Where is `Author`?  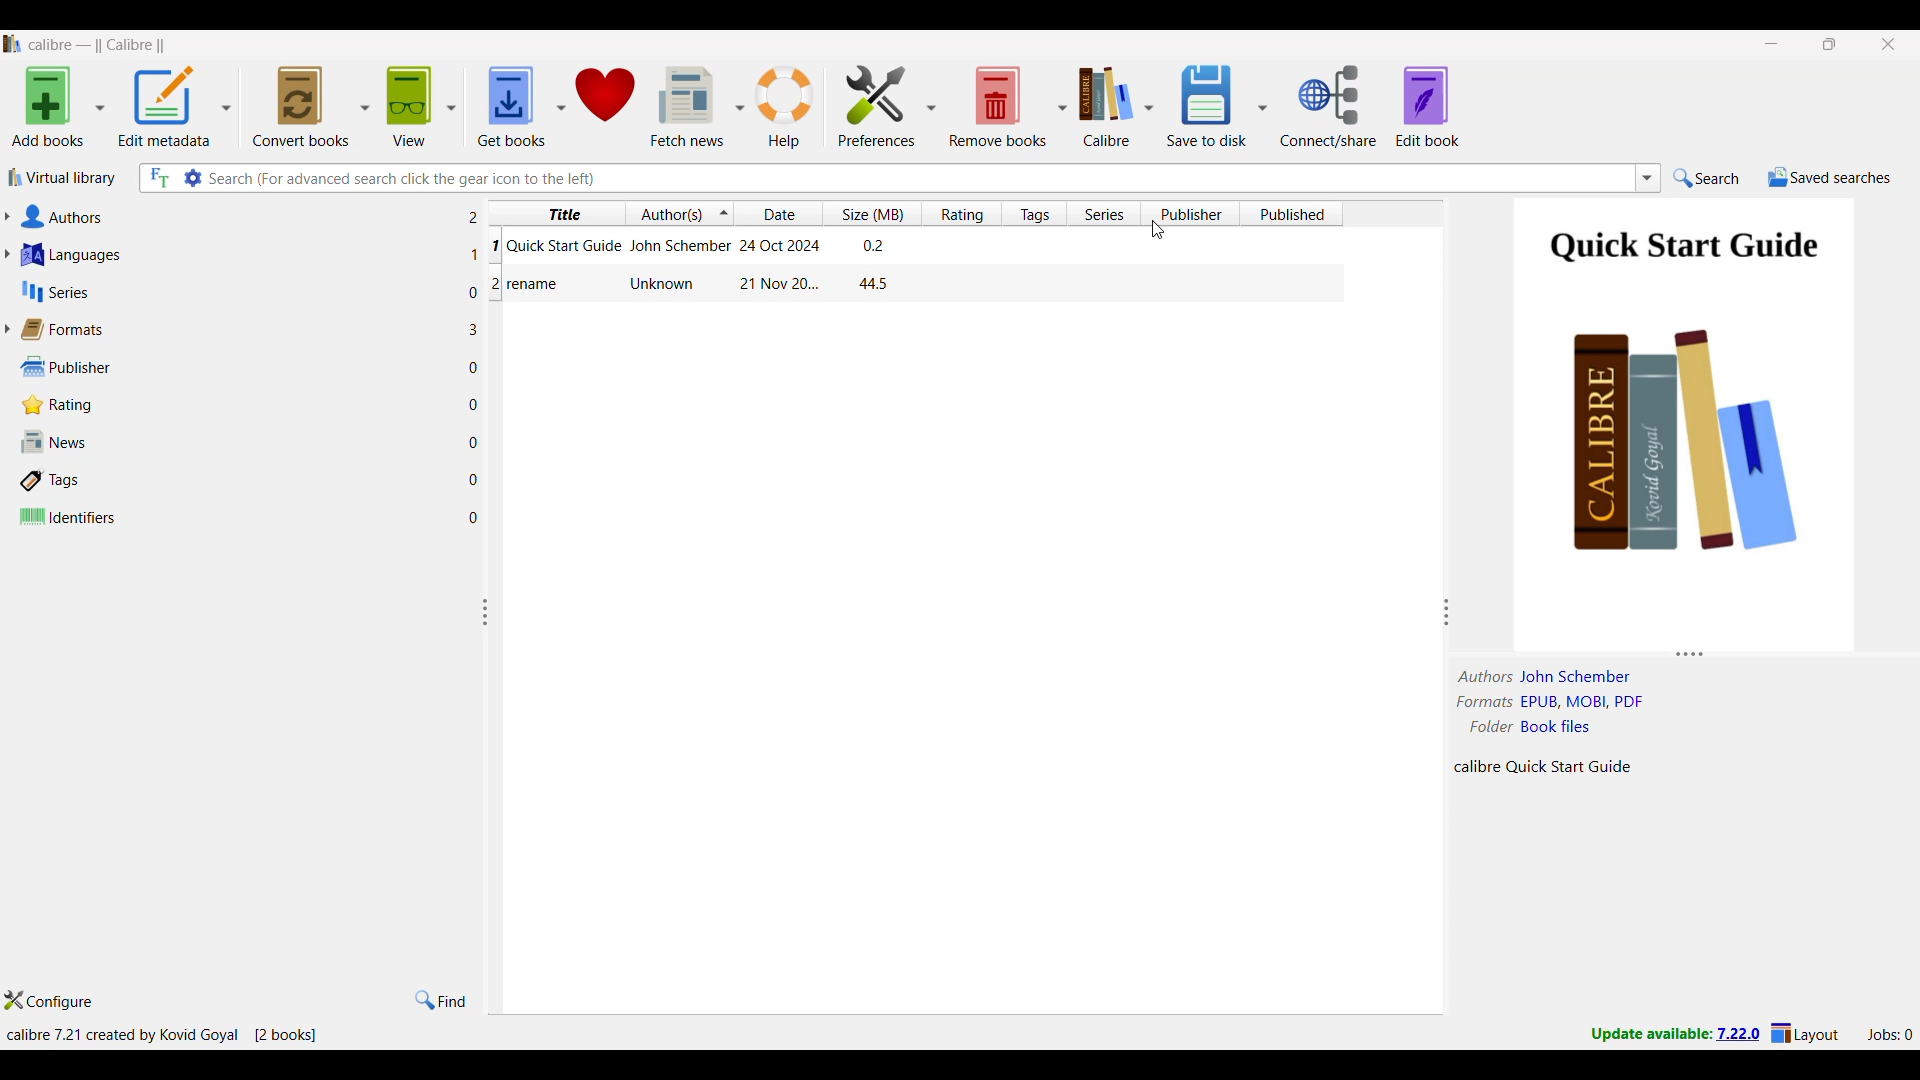 Author is located at coordinates (678, 246).